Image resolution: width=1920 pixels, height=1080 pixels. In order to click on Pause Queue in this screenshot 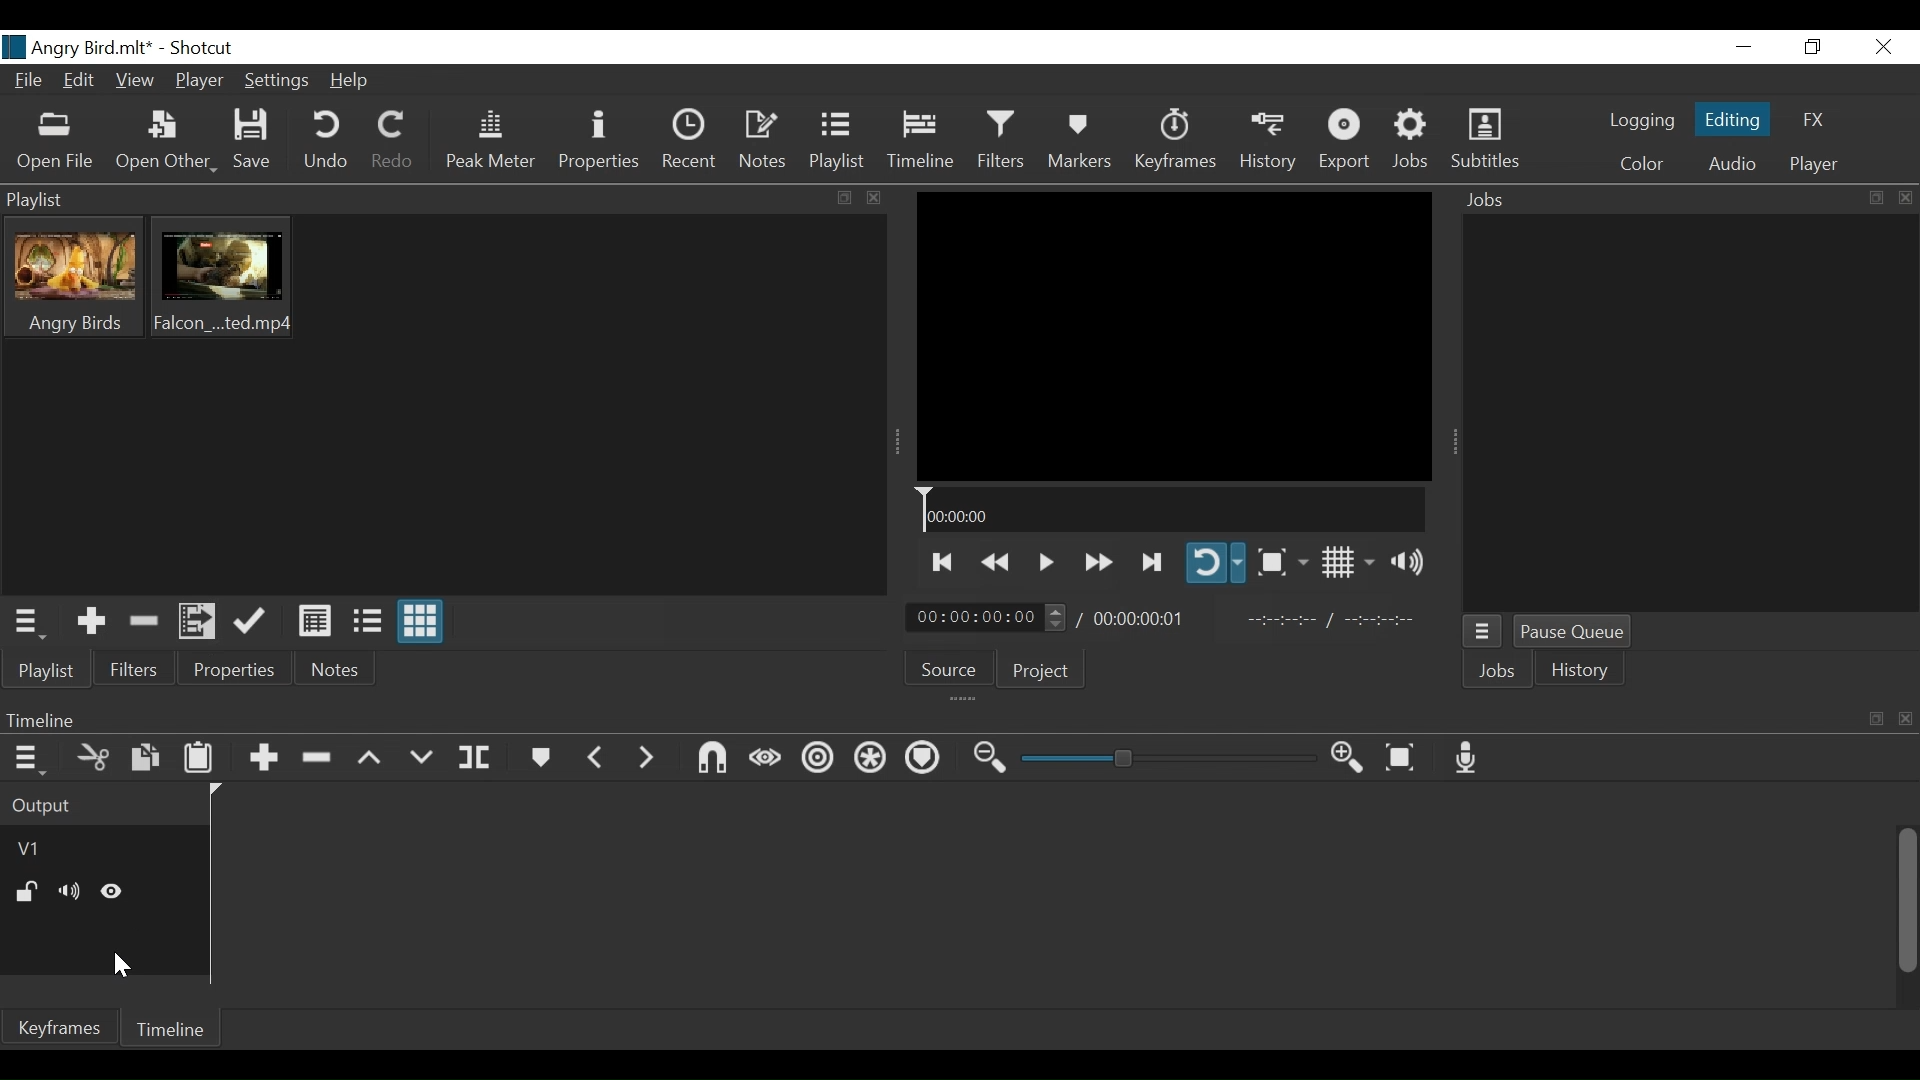, I will do `click(1573, 631)`.